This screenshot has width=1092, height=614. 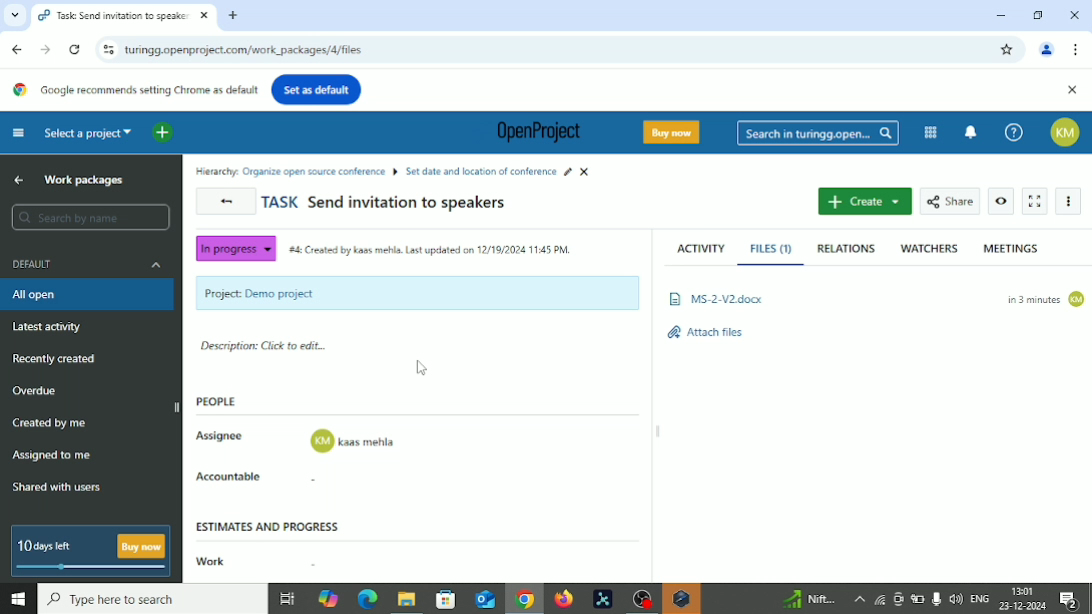 I want to click on Sensex, so click(x=807, y=599).